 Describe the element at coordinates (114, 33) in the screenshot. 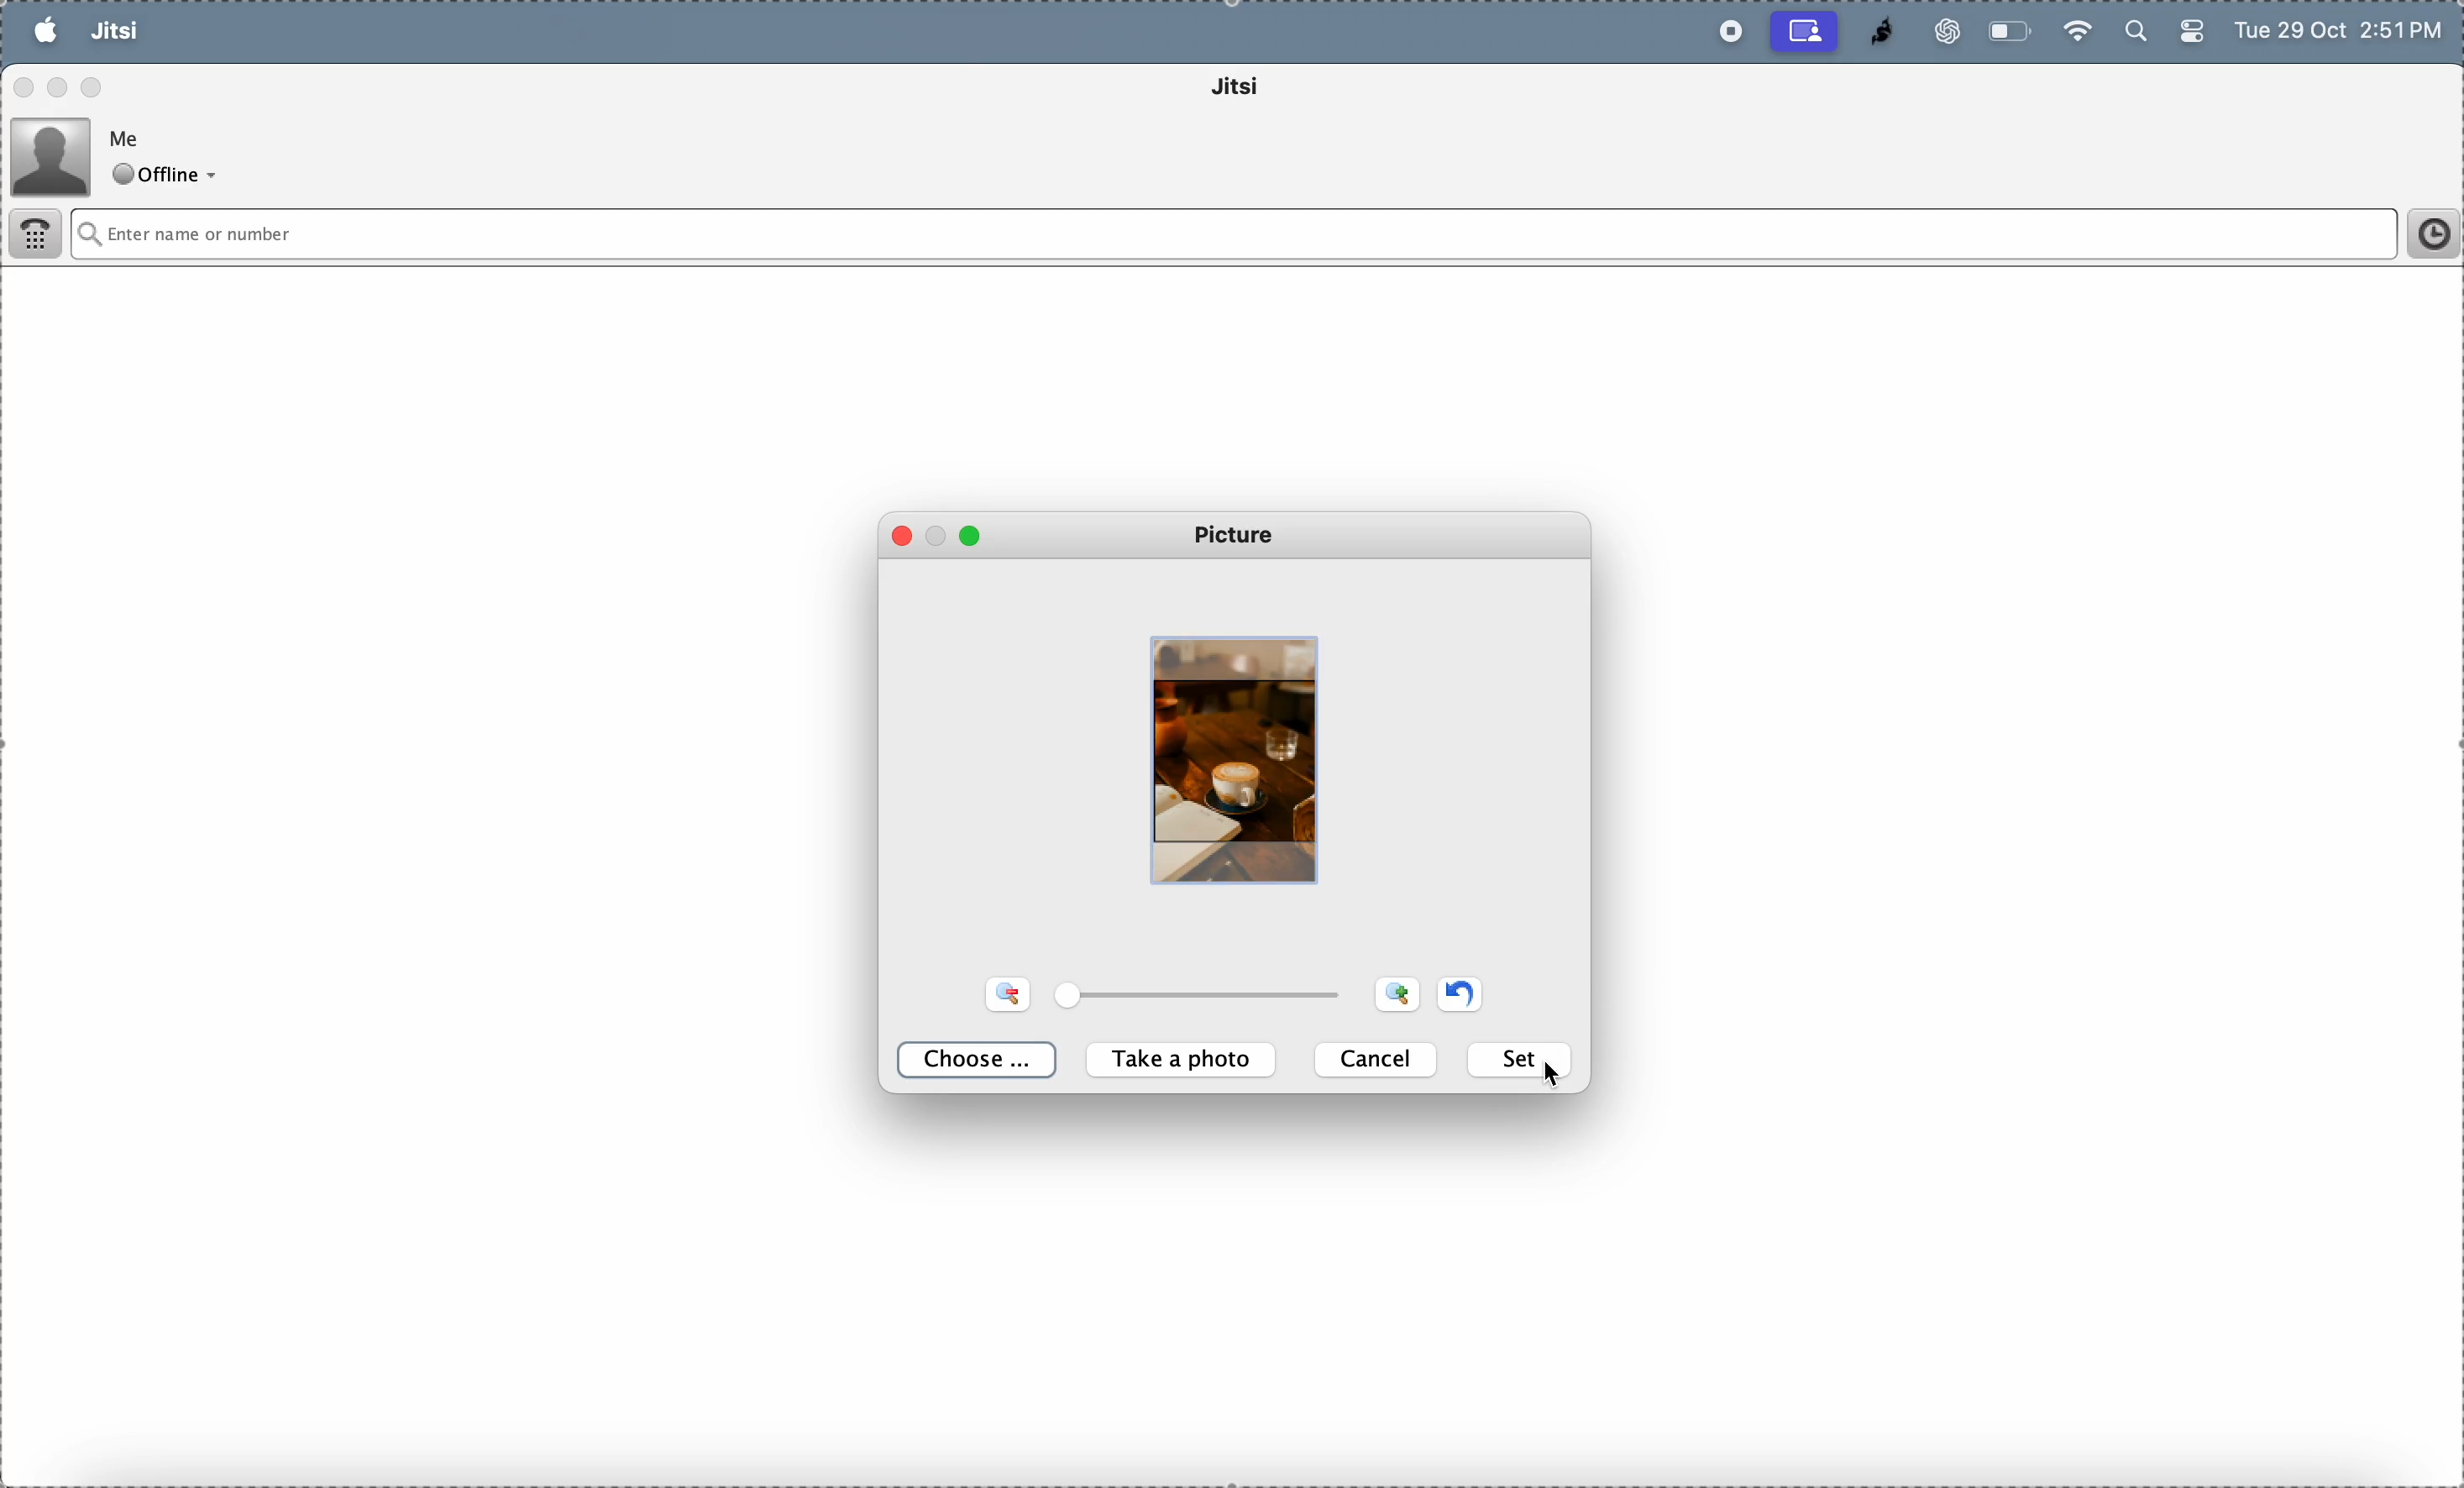

I see `jitsi menu` at that location.